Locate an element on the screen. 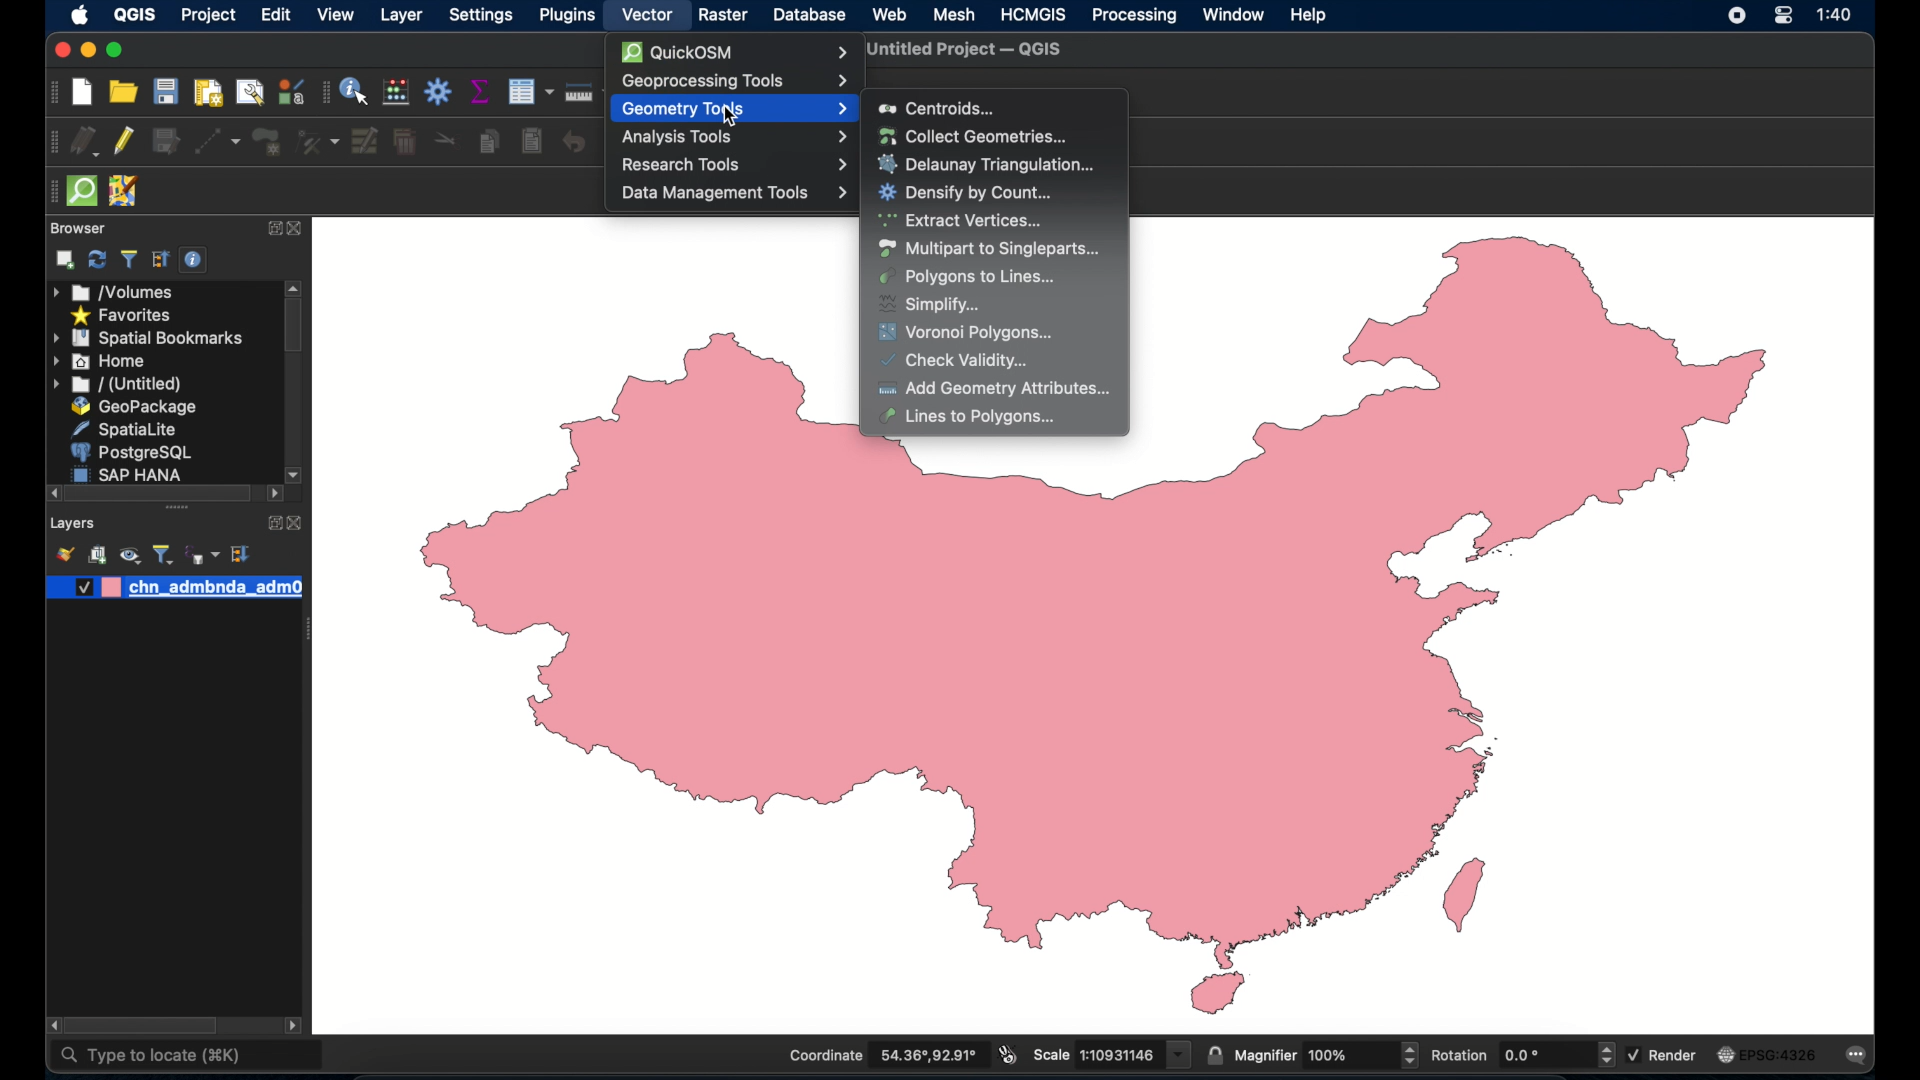  favorites is located at coordinates (125, 317).